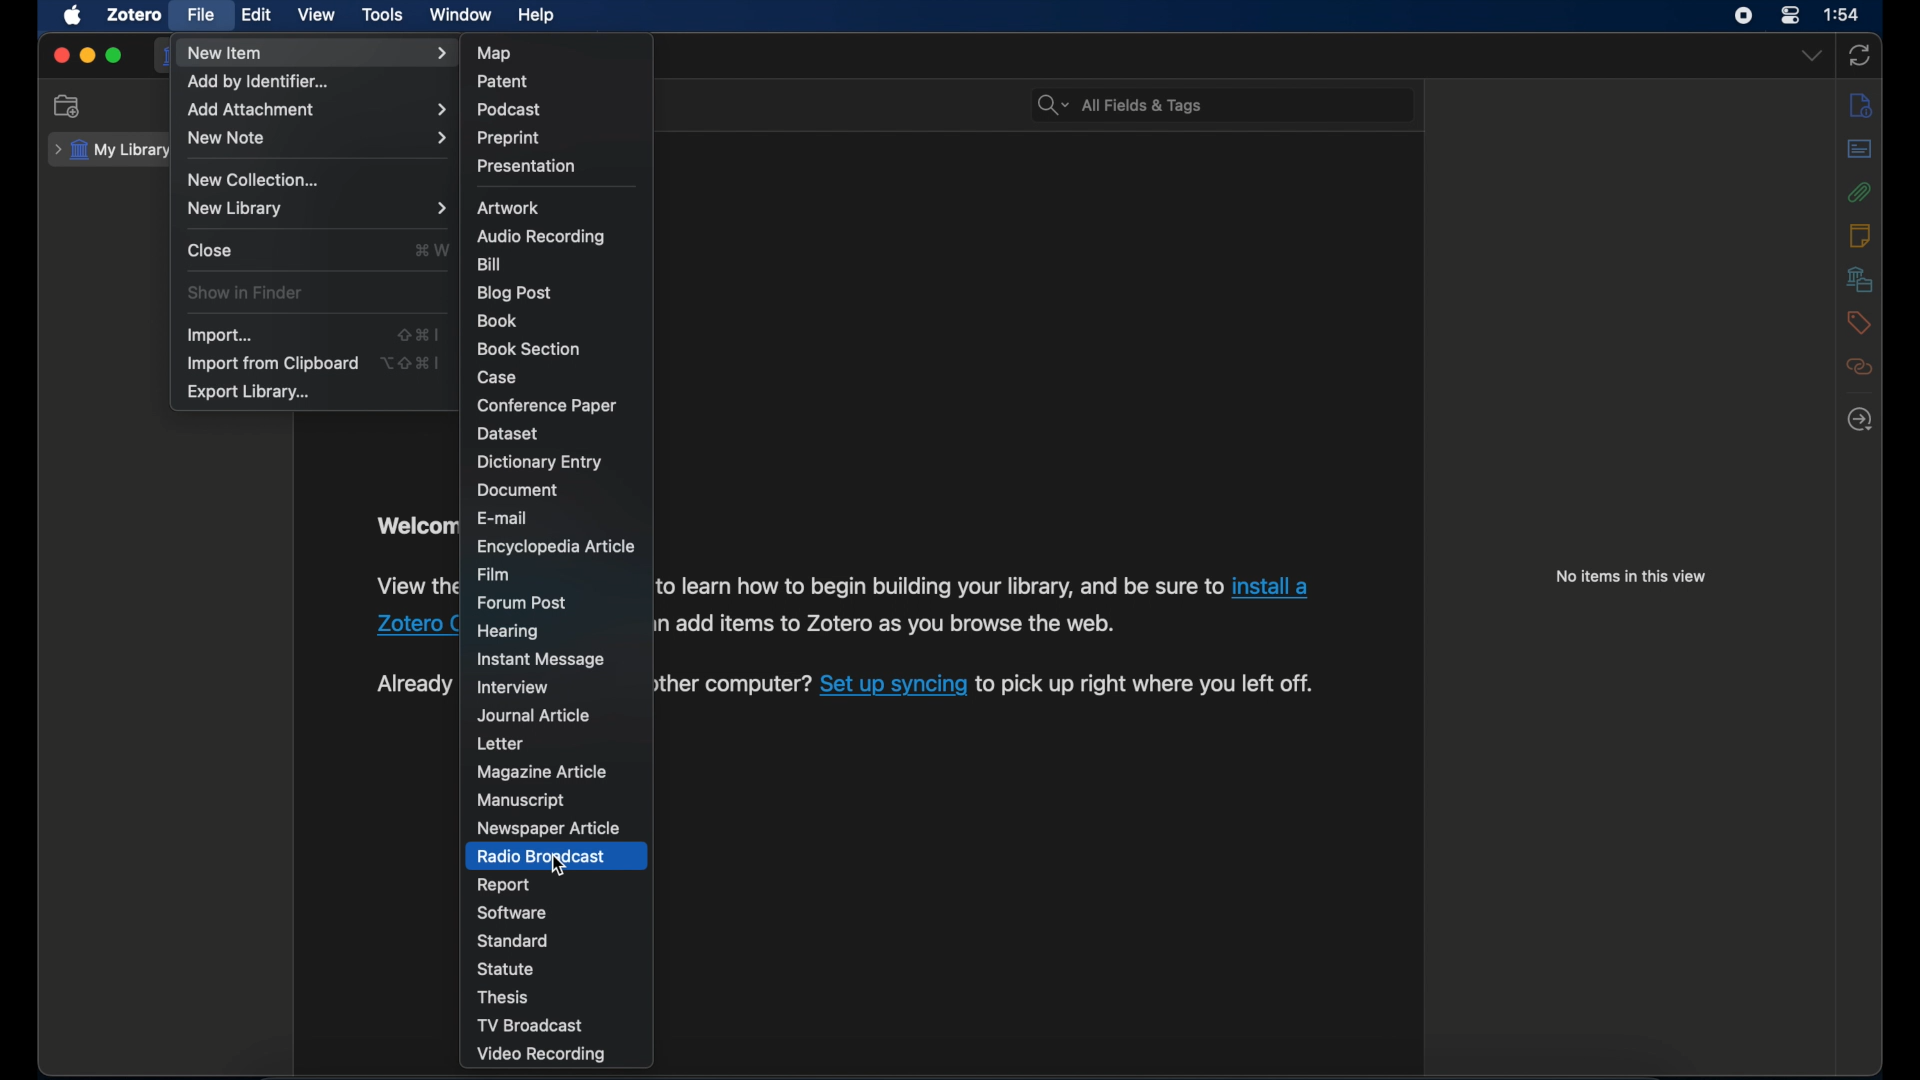 This screenshot has height=1080, width=1920. I want to click on forum post, so click(521, 603).